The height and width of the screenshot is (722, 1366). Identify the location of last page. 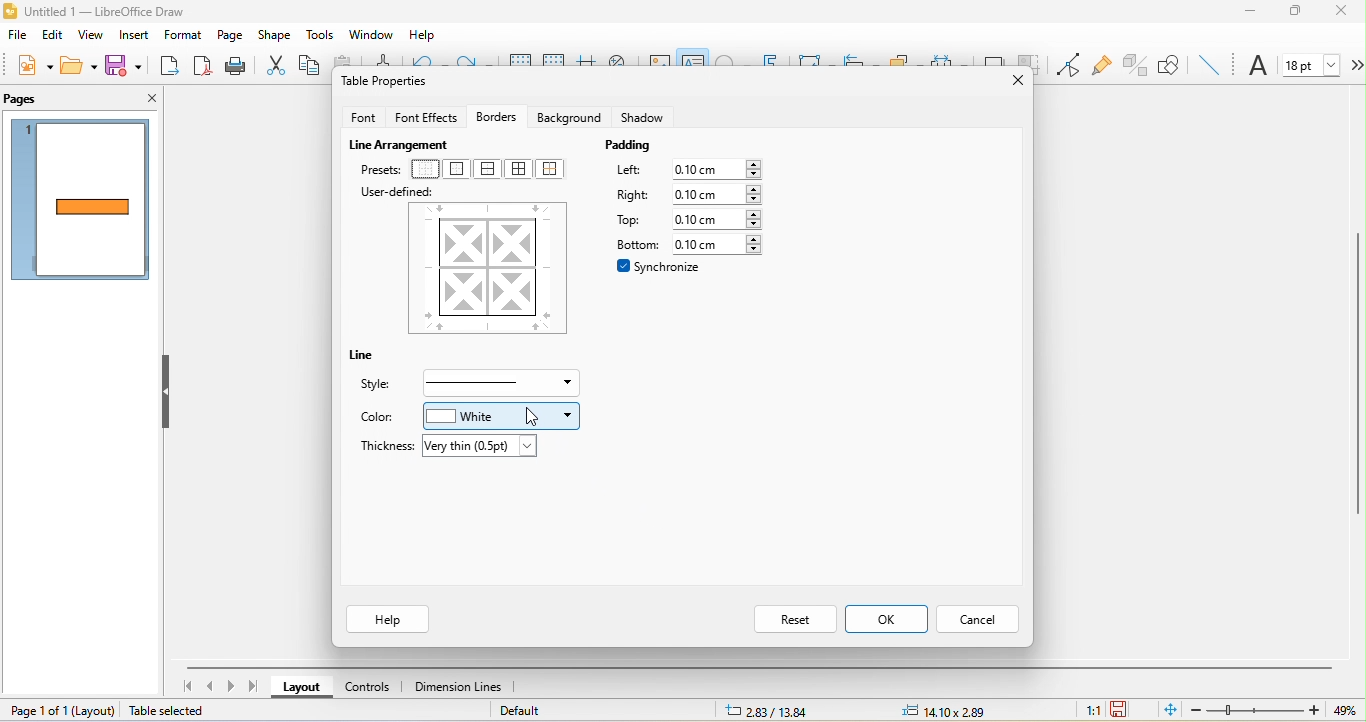
(258, 688).